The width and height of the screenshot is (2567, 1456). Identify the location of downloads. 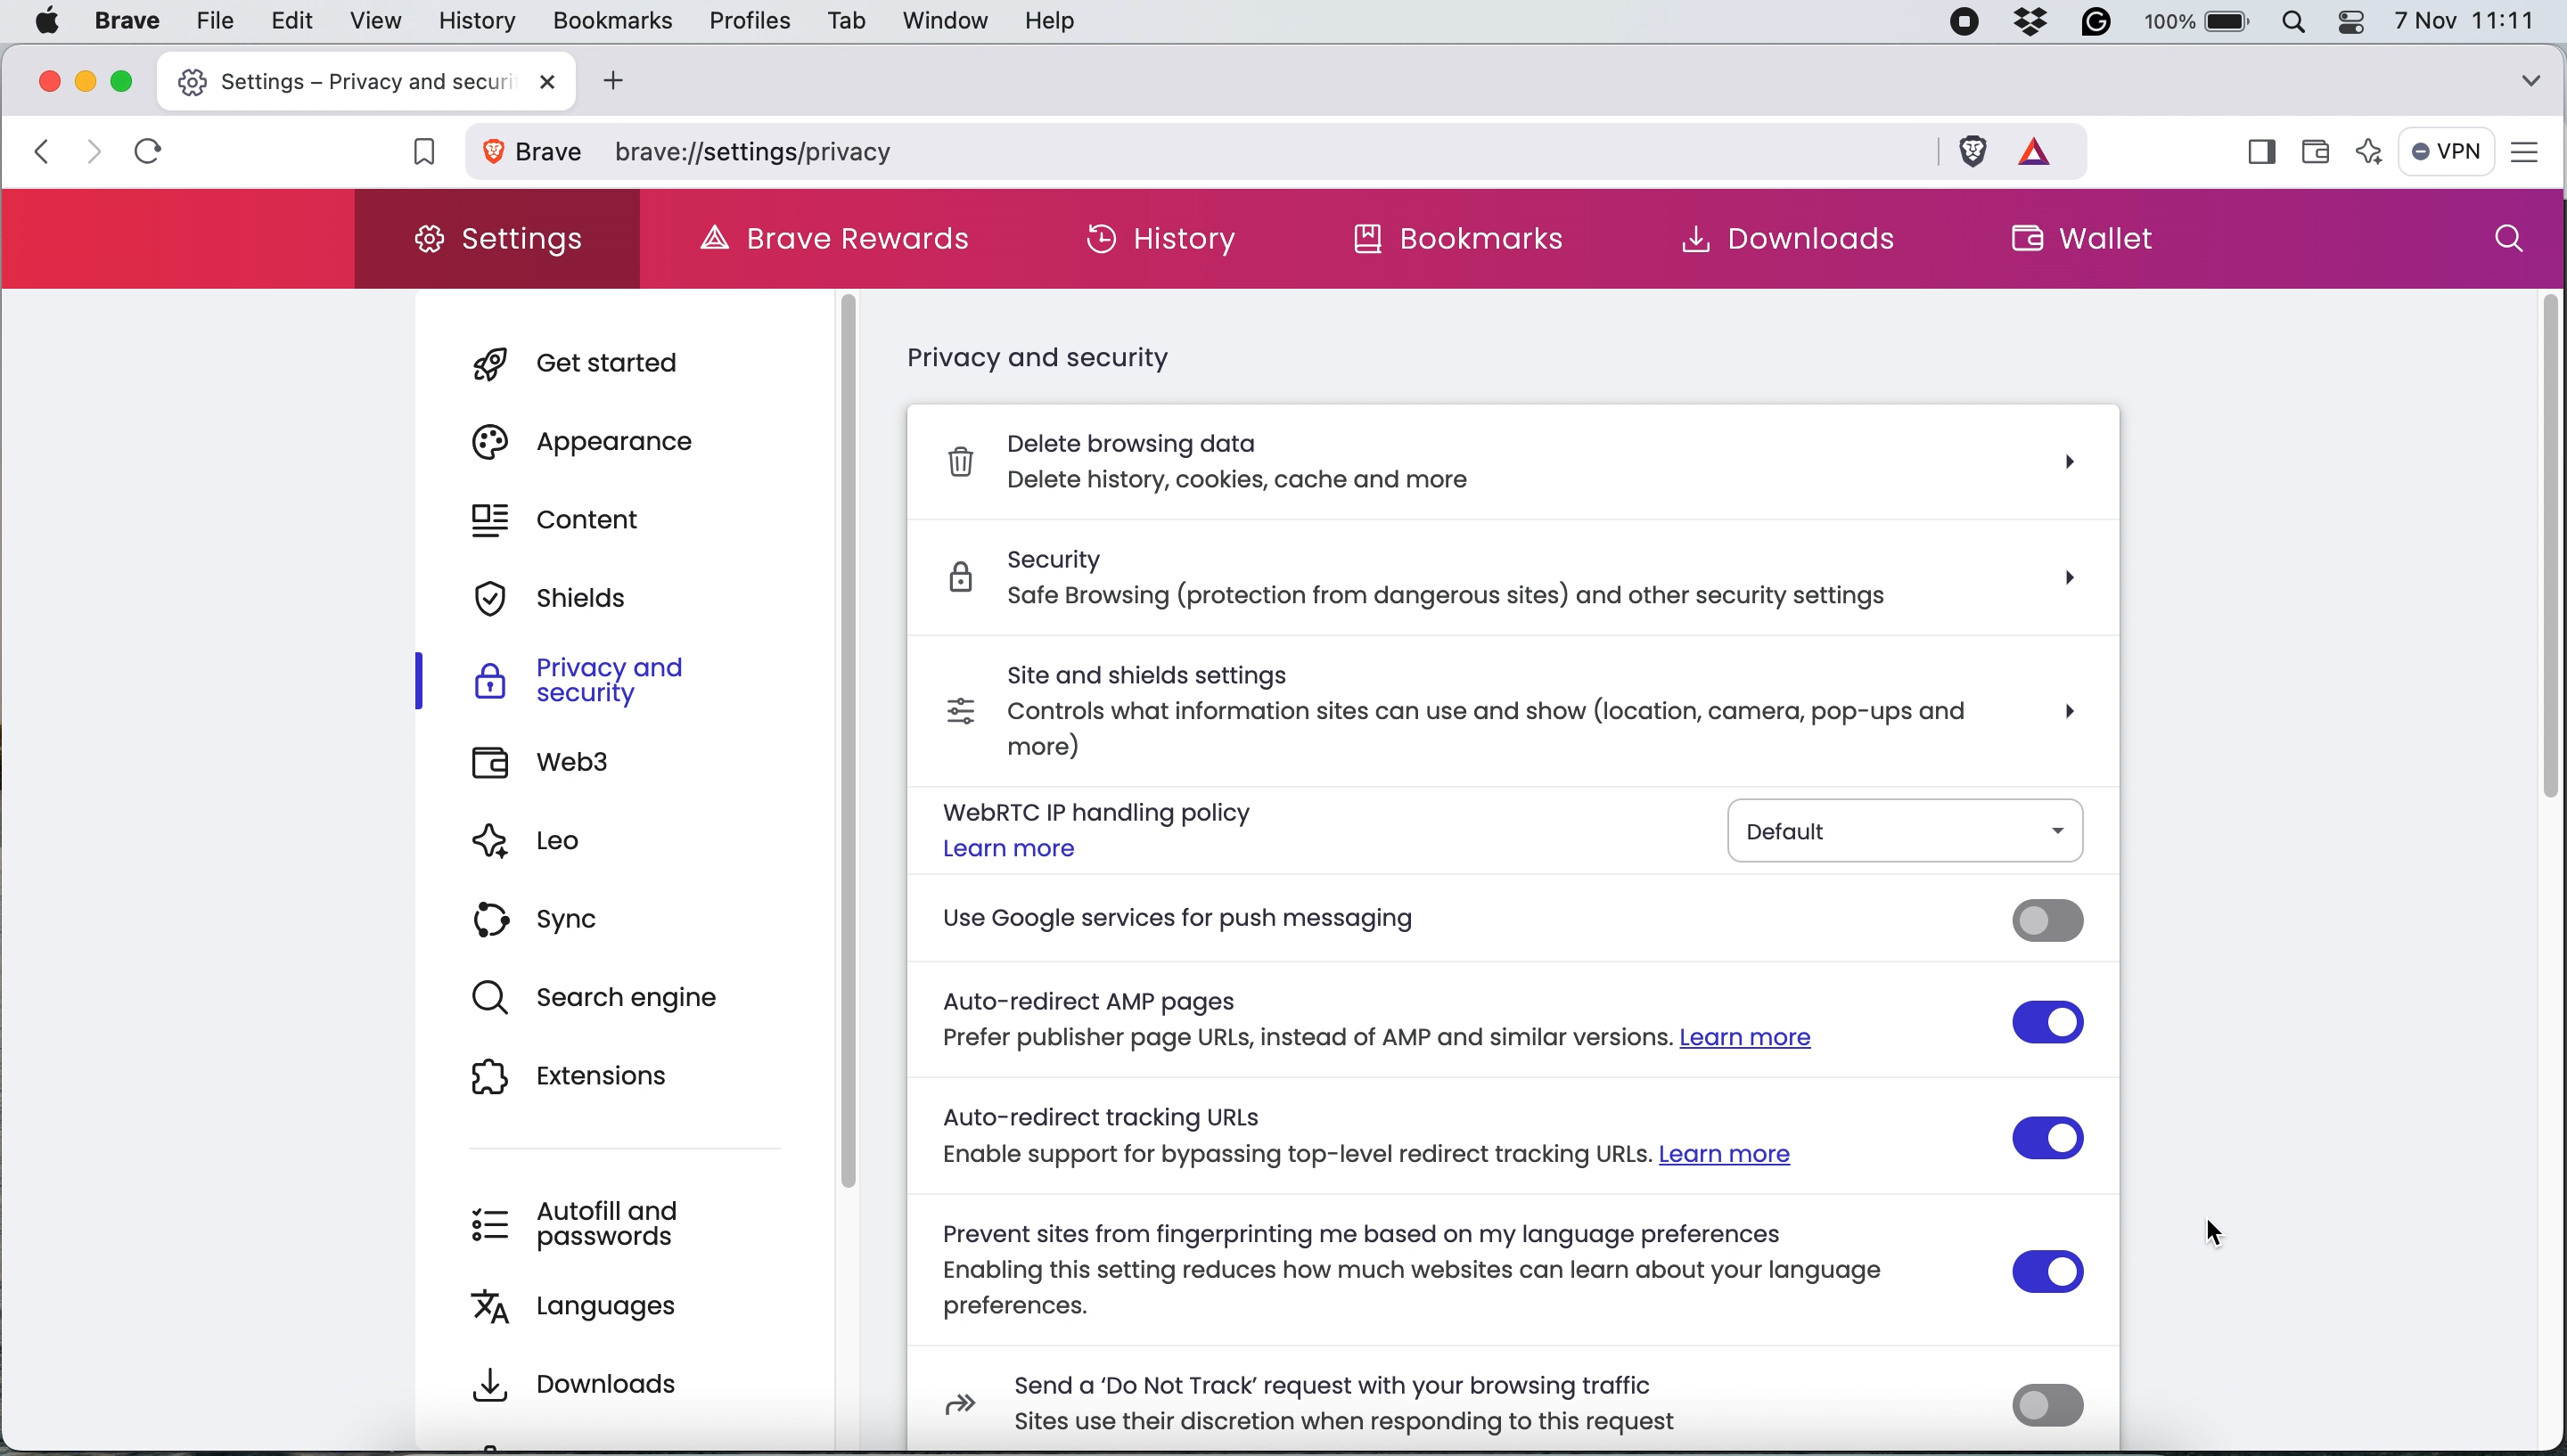
(1774, 239).